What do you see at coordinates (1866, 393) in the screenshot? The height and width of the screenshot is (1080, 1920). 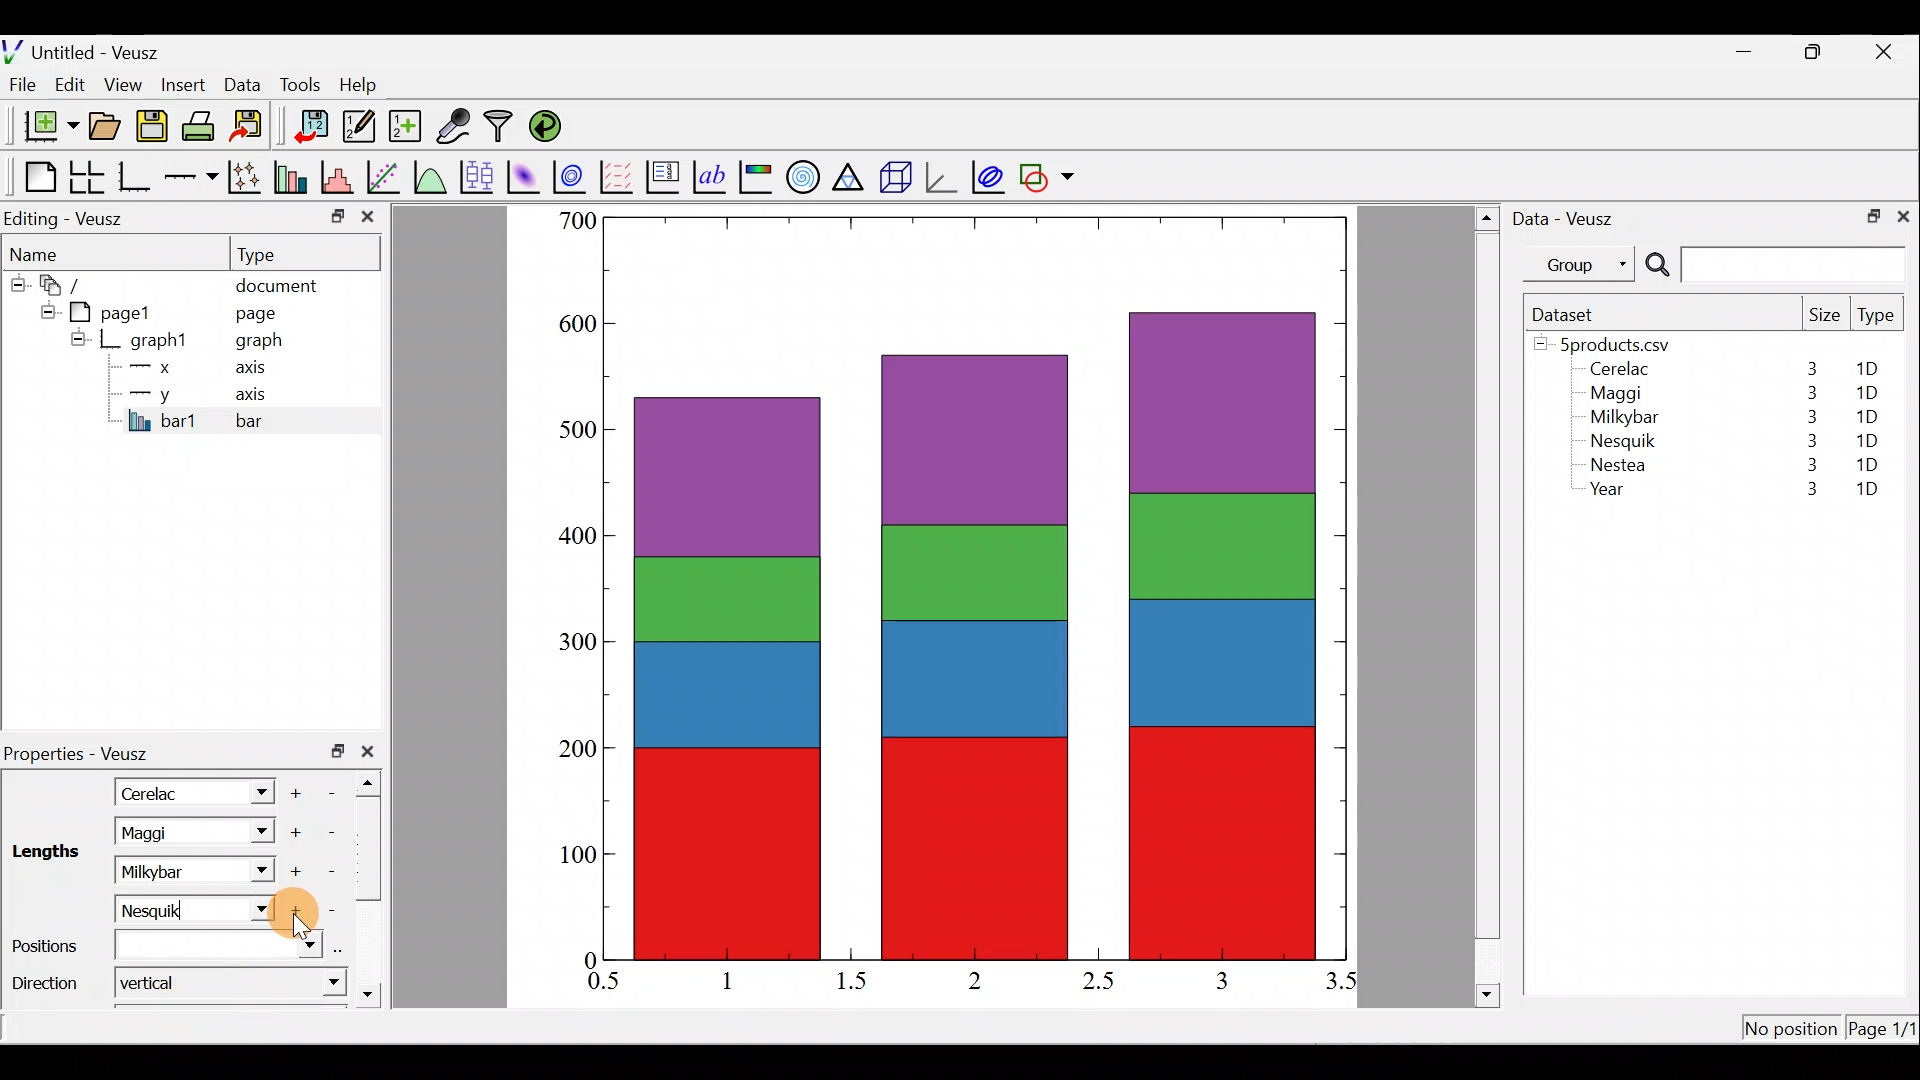 I see `1D` at bounding box center [1866, 393].